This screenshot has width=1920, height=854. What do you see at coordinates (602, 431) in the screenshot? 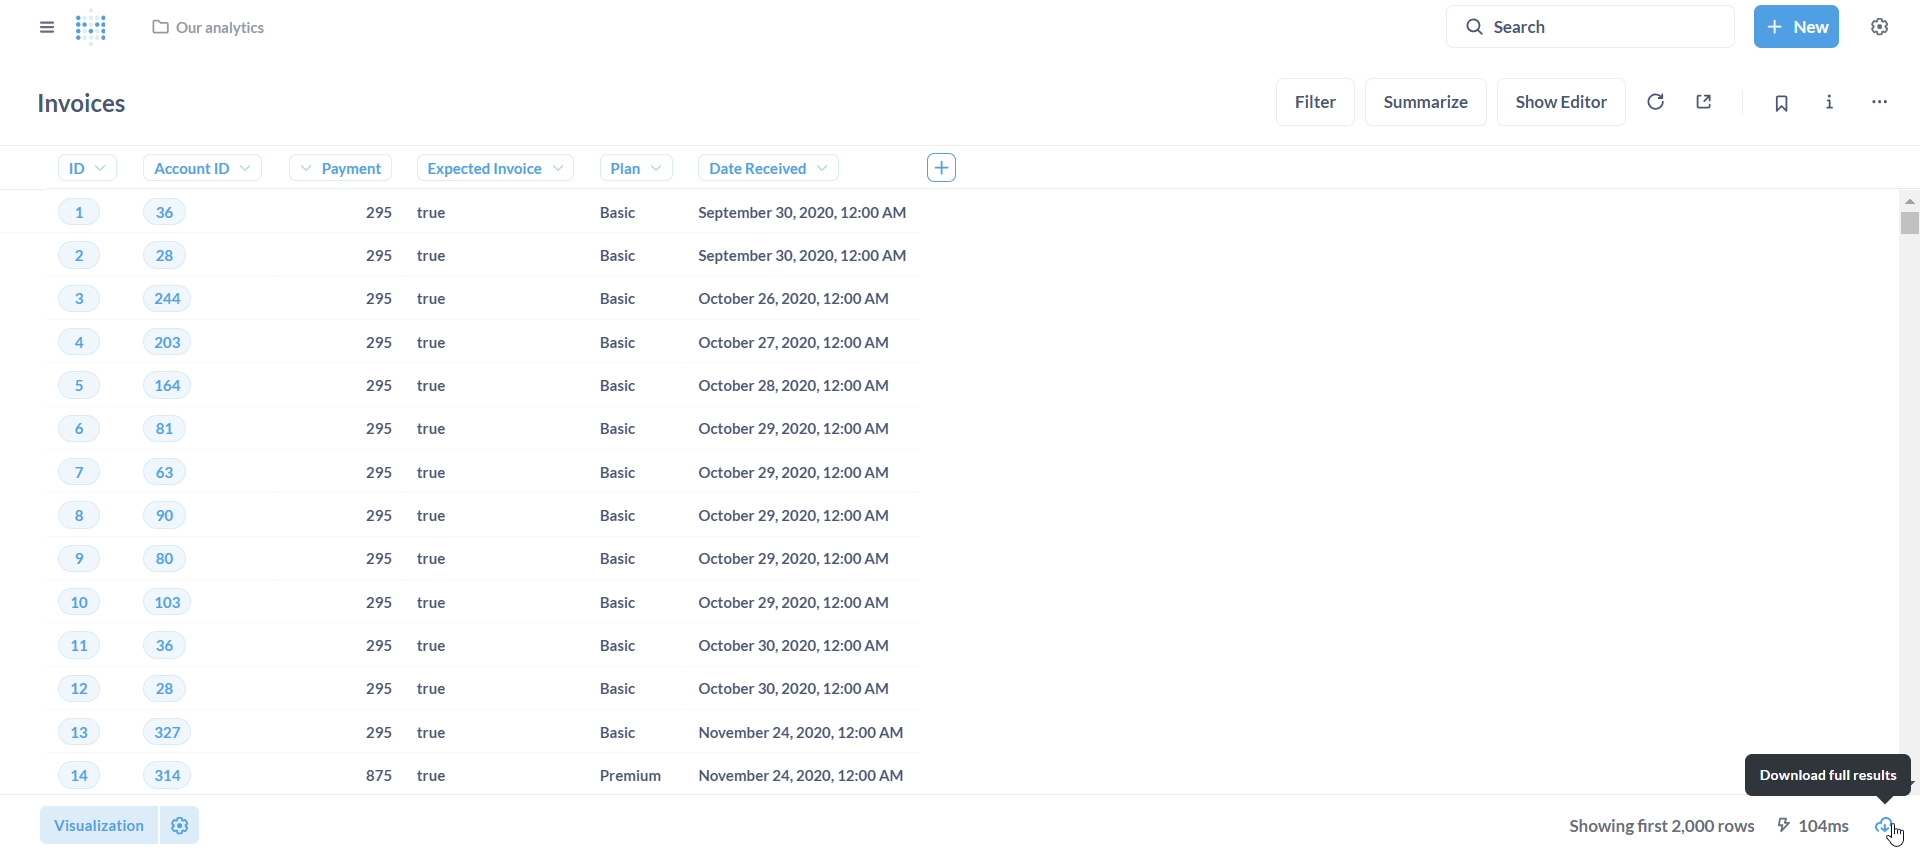
I see `Basic` at bounding box center [602, 431].